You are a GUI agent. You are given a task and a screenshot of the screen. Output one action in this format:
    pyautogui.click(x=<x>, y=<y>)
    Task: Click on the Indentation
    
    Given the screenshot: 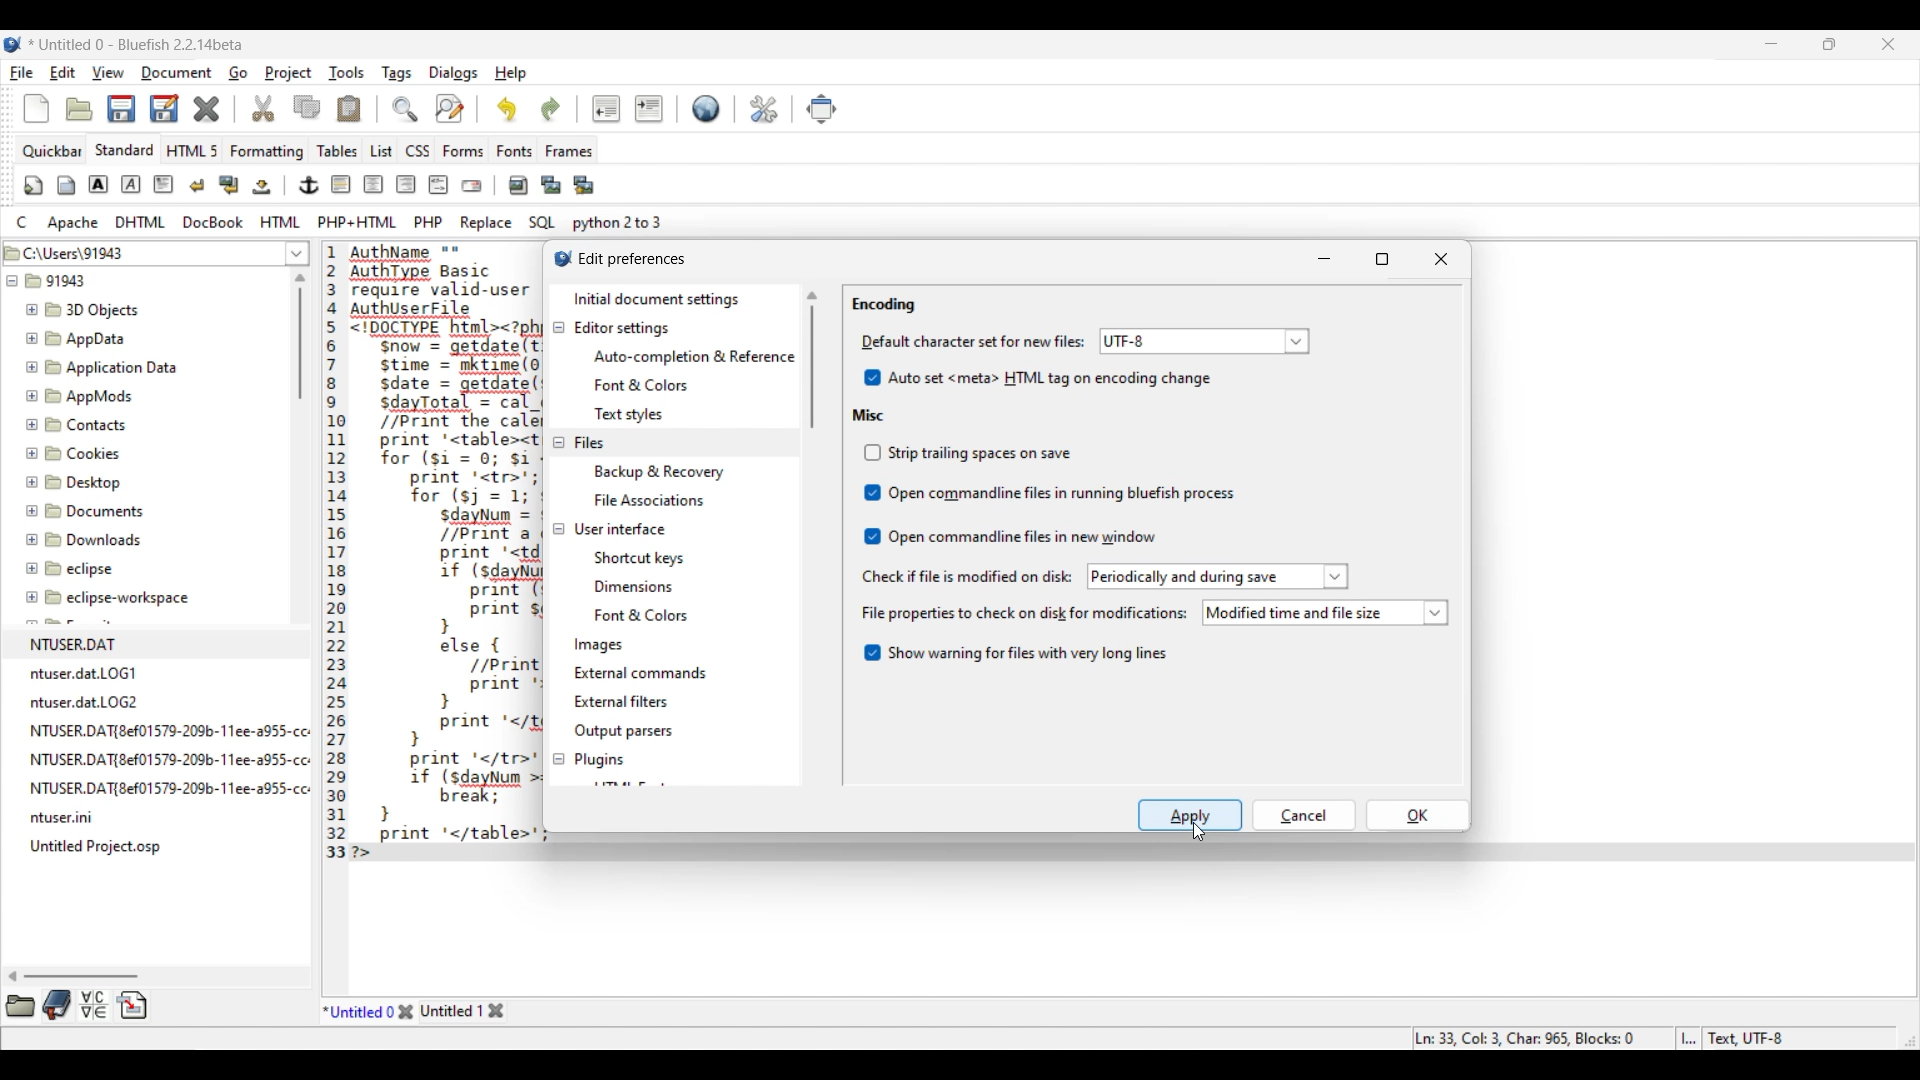 What is the action you would take?
    pyautogui.click(x=628, y=108)
    